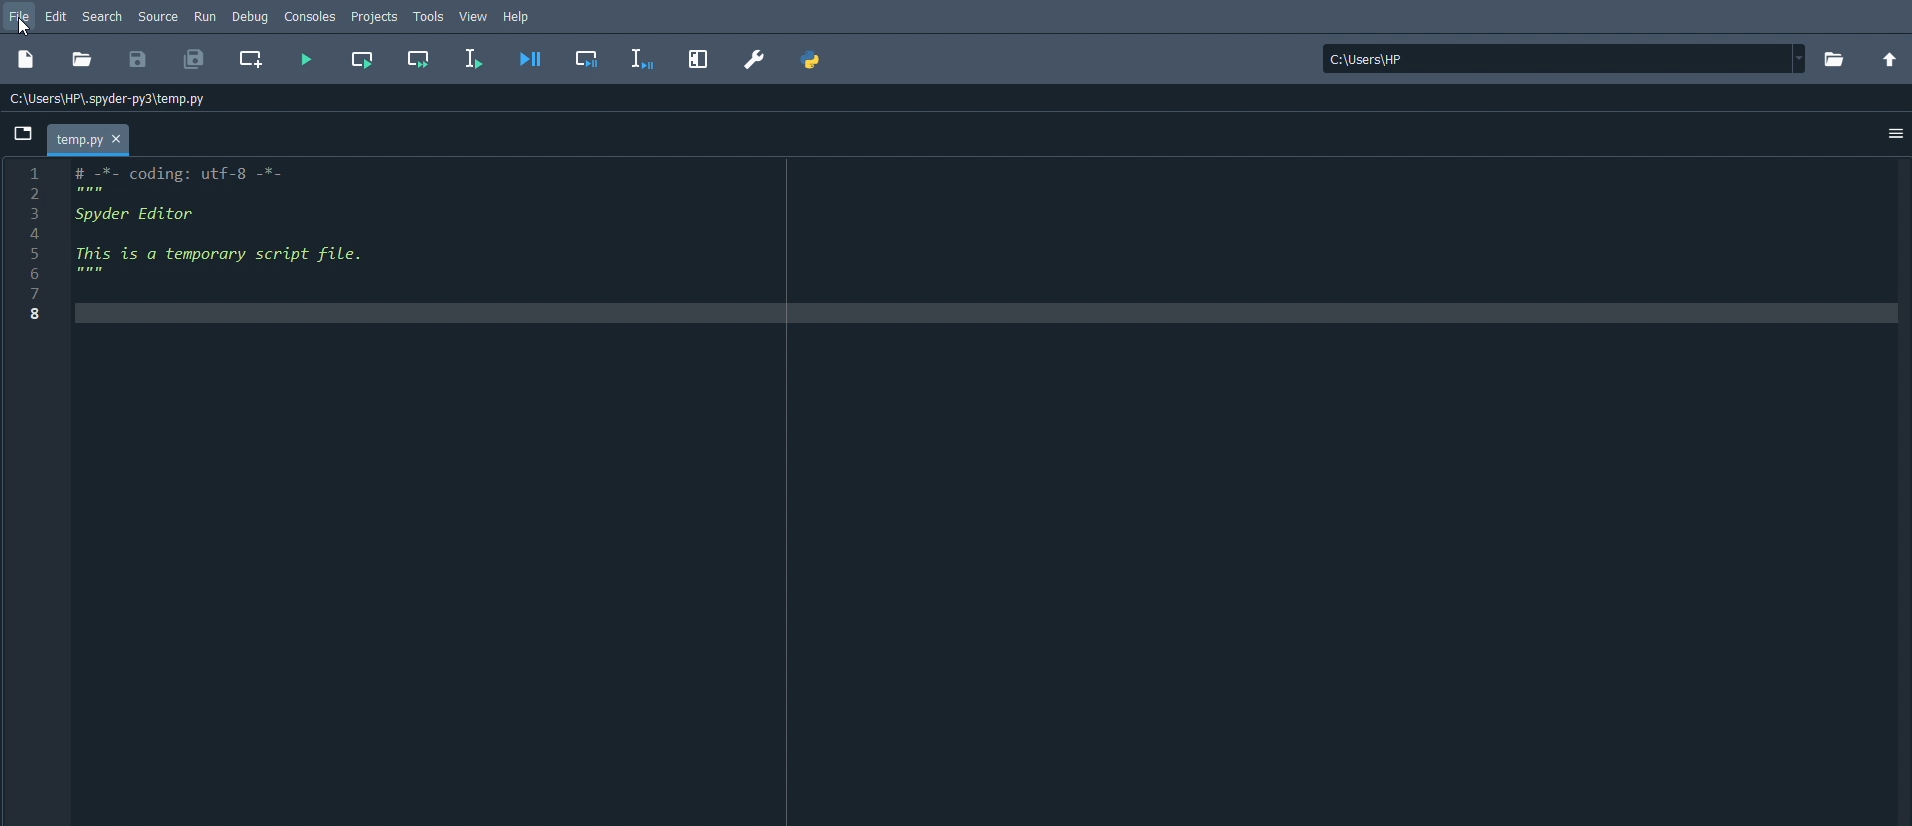 The width and height of the screenshot is (1912, 826). I want to click on Options, so click(1896, 135).